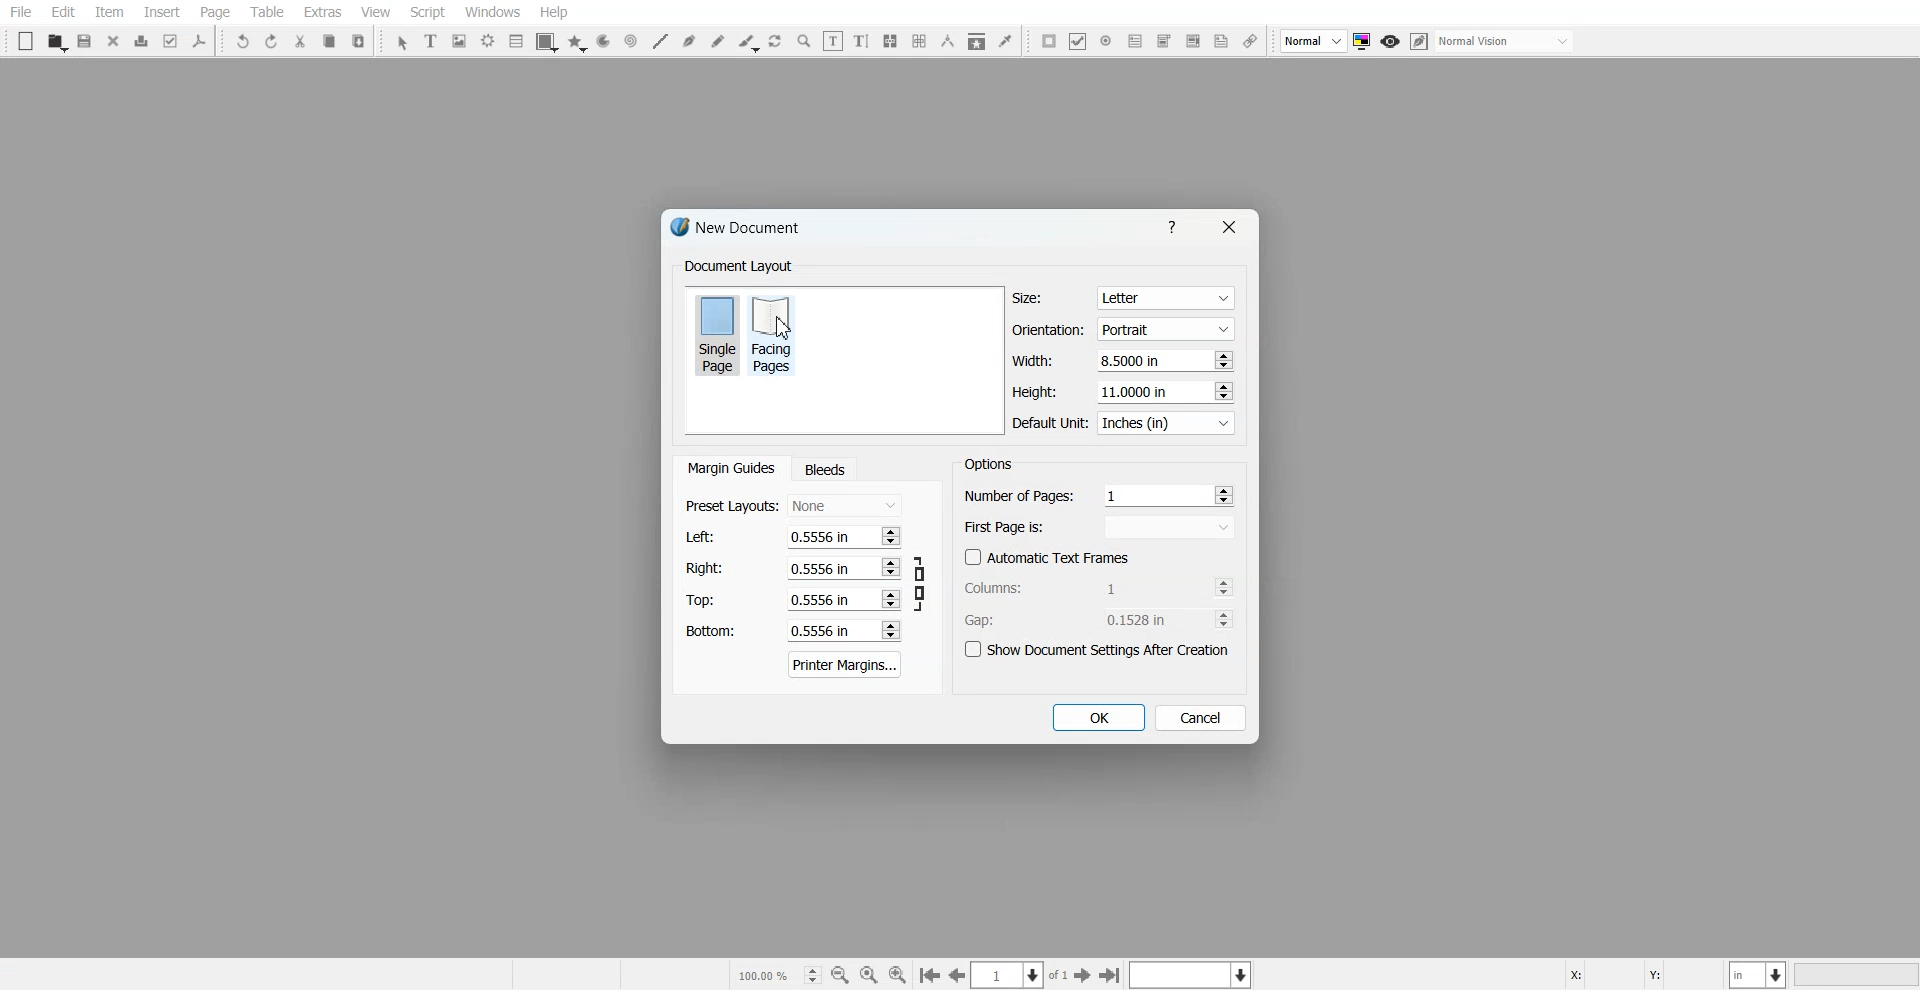  What do you see at coordinates (62, 13) in the screenshot?
I see `Edit` at bounding box center [62, 13].